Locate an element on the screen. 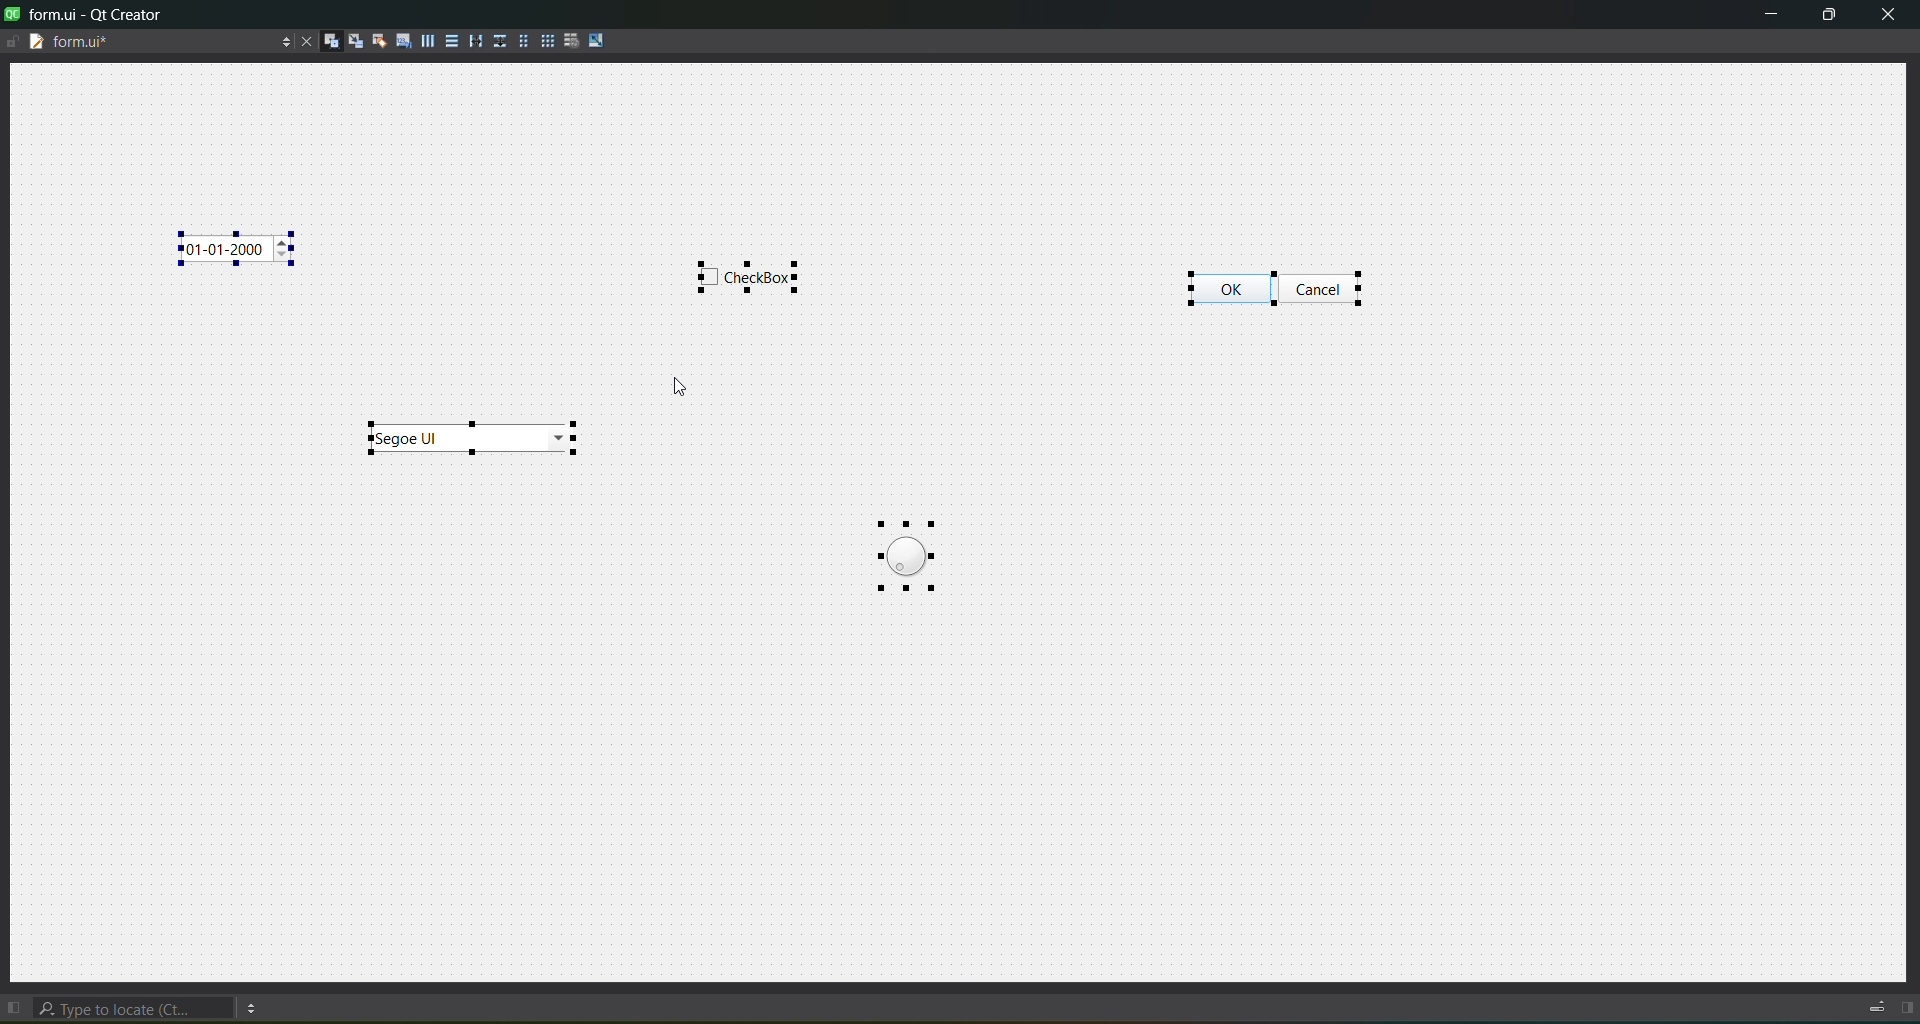 This screenshot has width=1920, height=1024. edit buddies is located at coordinates (375, 40).